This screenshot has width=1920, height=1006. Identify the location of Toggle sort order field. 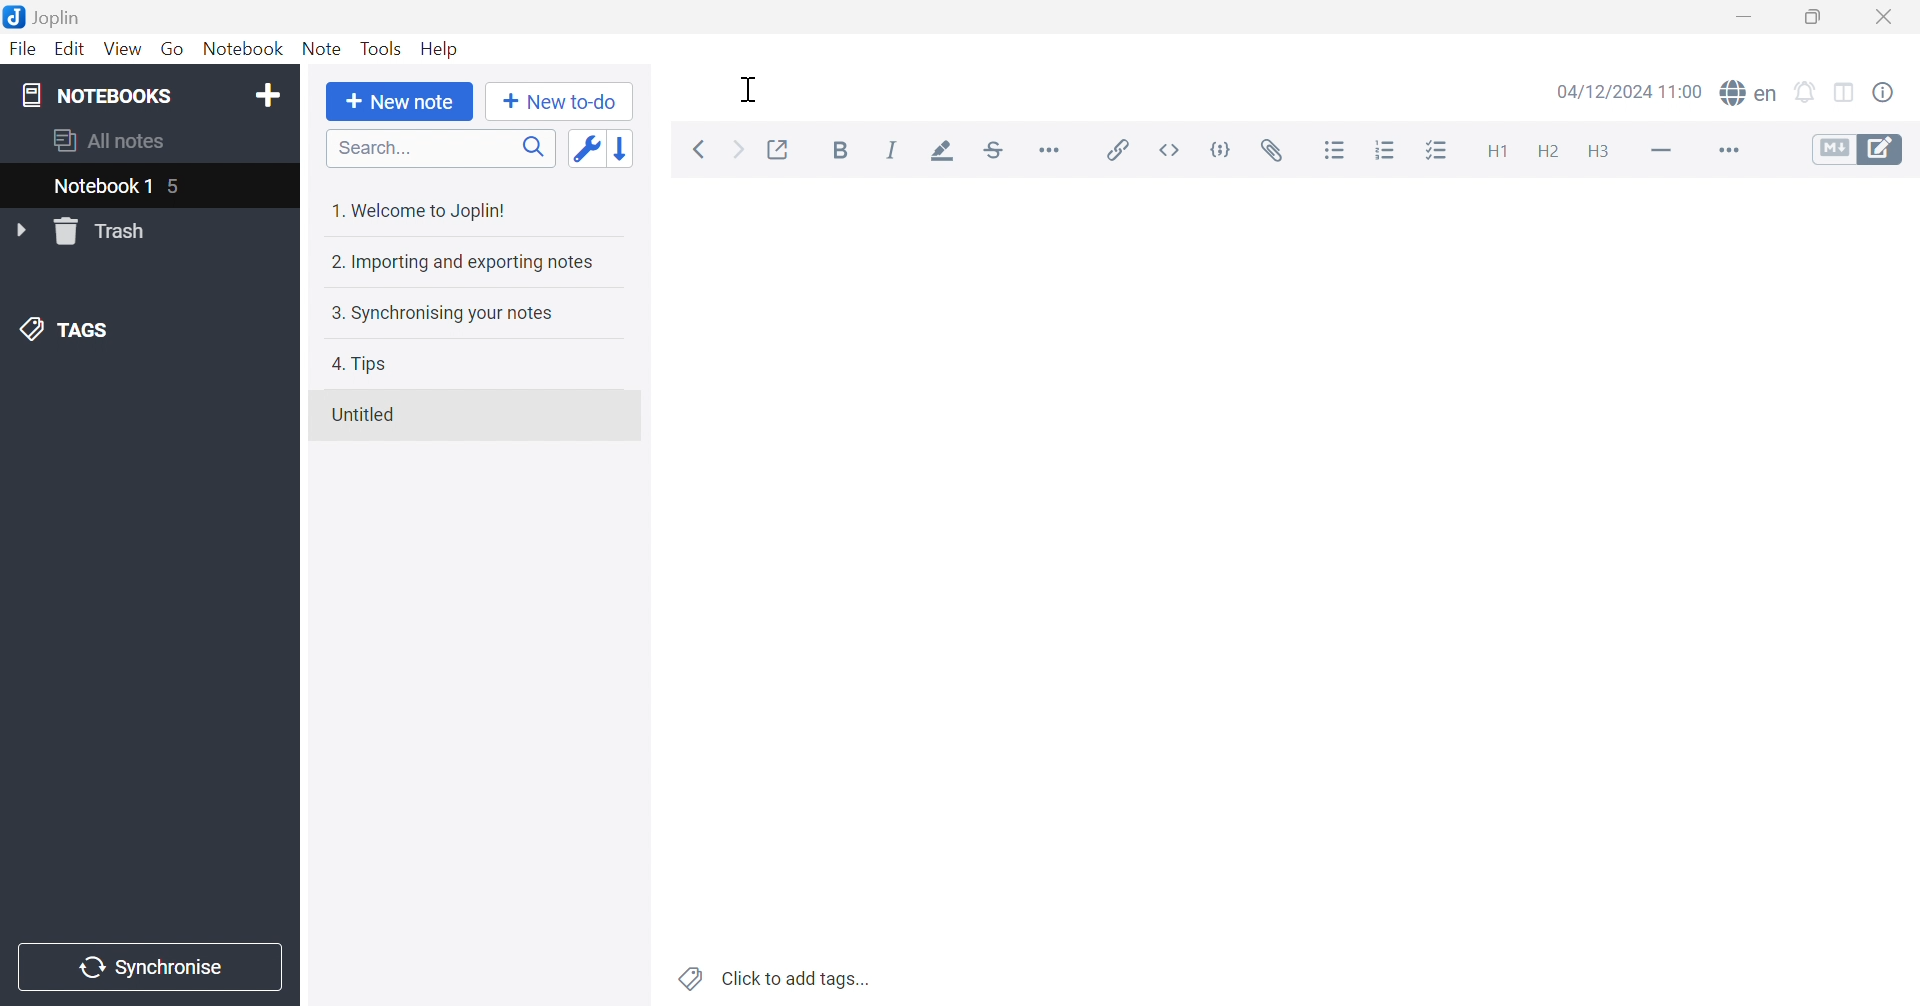
(587, 149).